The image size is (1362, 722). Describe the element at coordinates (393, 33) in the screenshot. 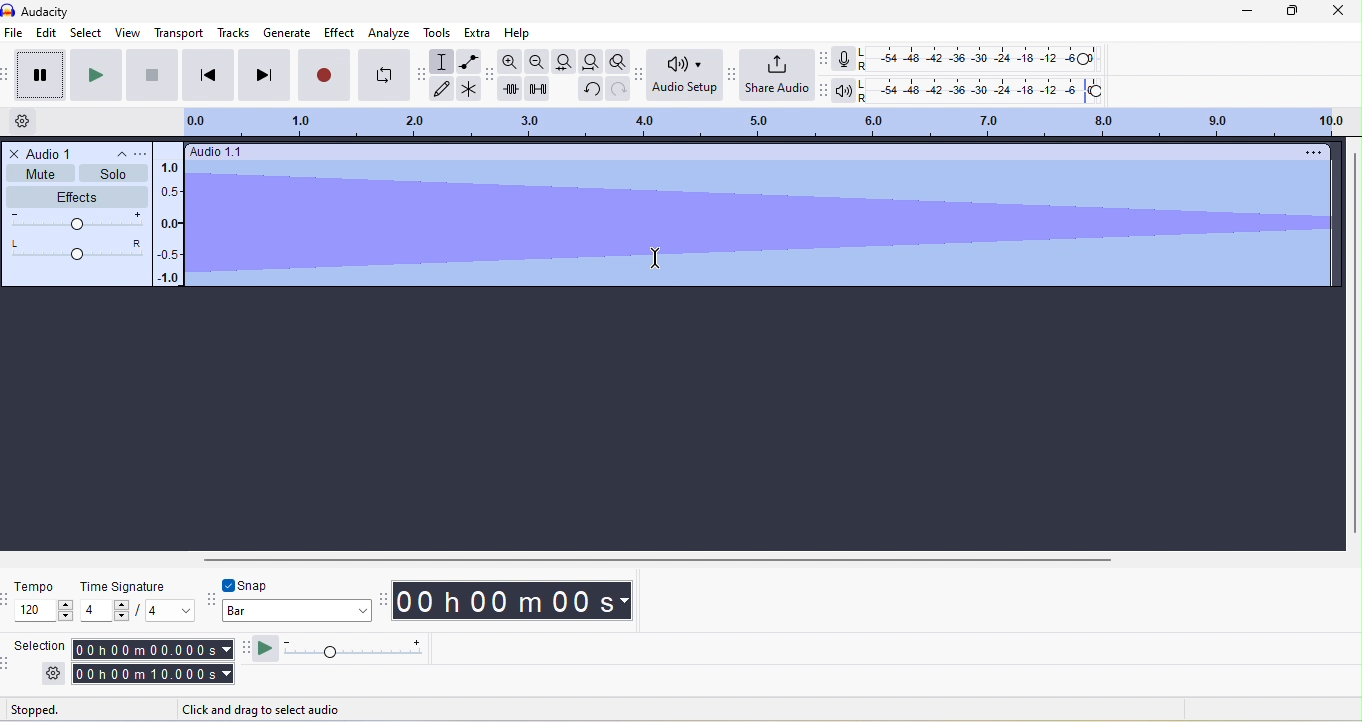

I see `analyze` at that location.